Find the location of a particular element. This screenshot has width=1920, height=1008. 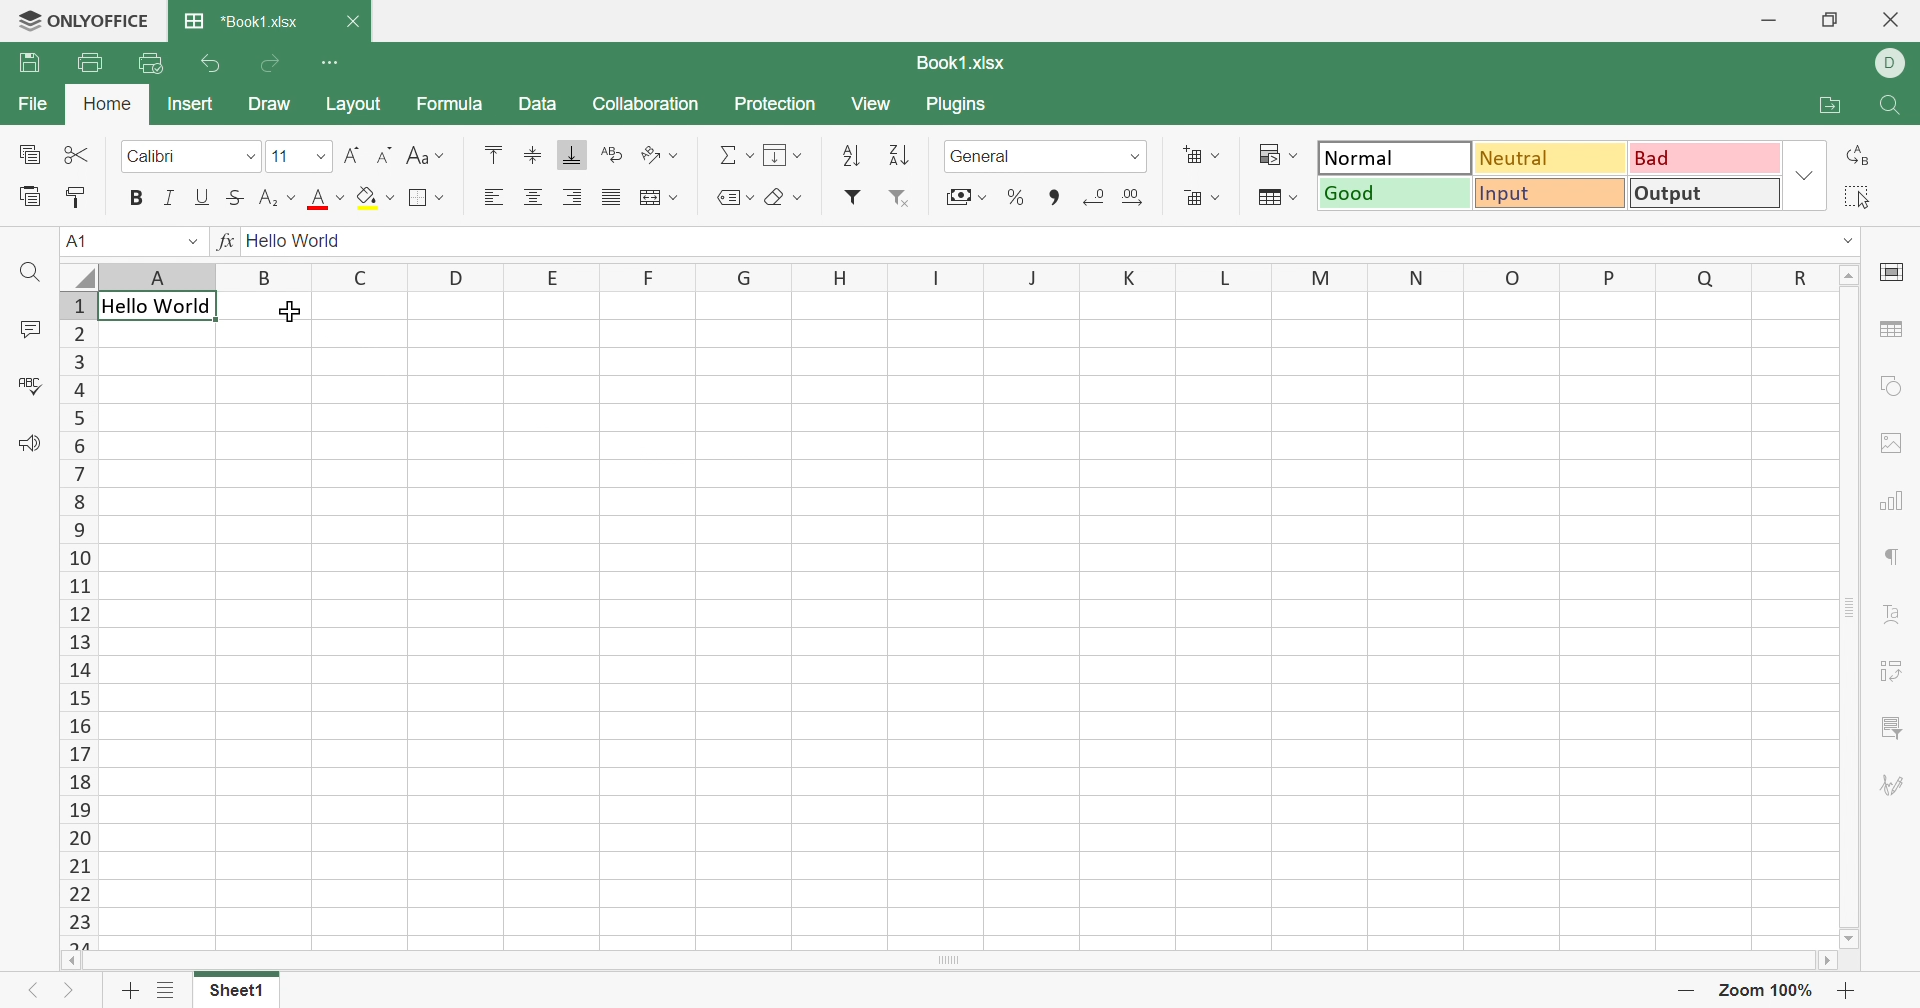

Sheet1 is located at coordinates (234, 995).